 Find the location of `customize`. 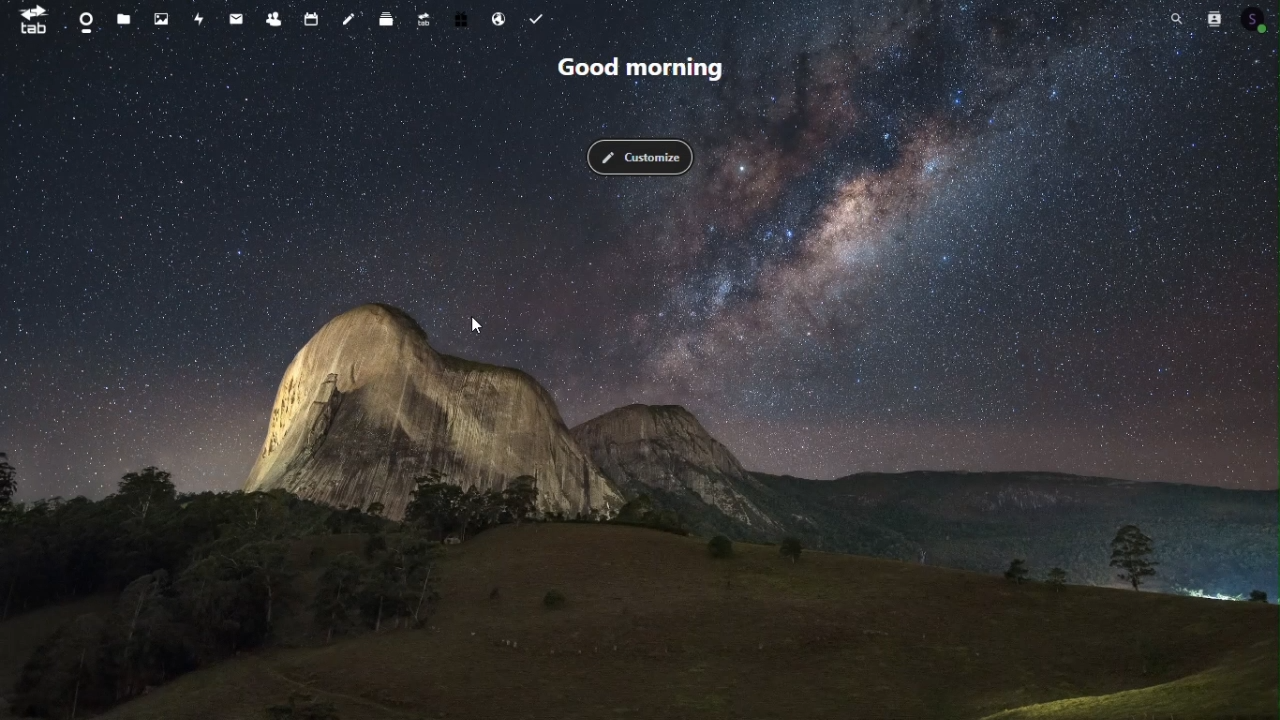

customize is located at coordinates (640, 156).